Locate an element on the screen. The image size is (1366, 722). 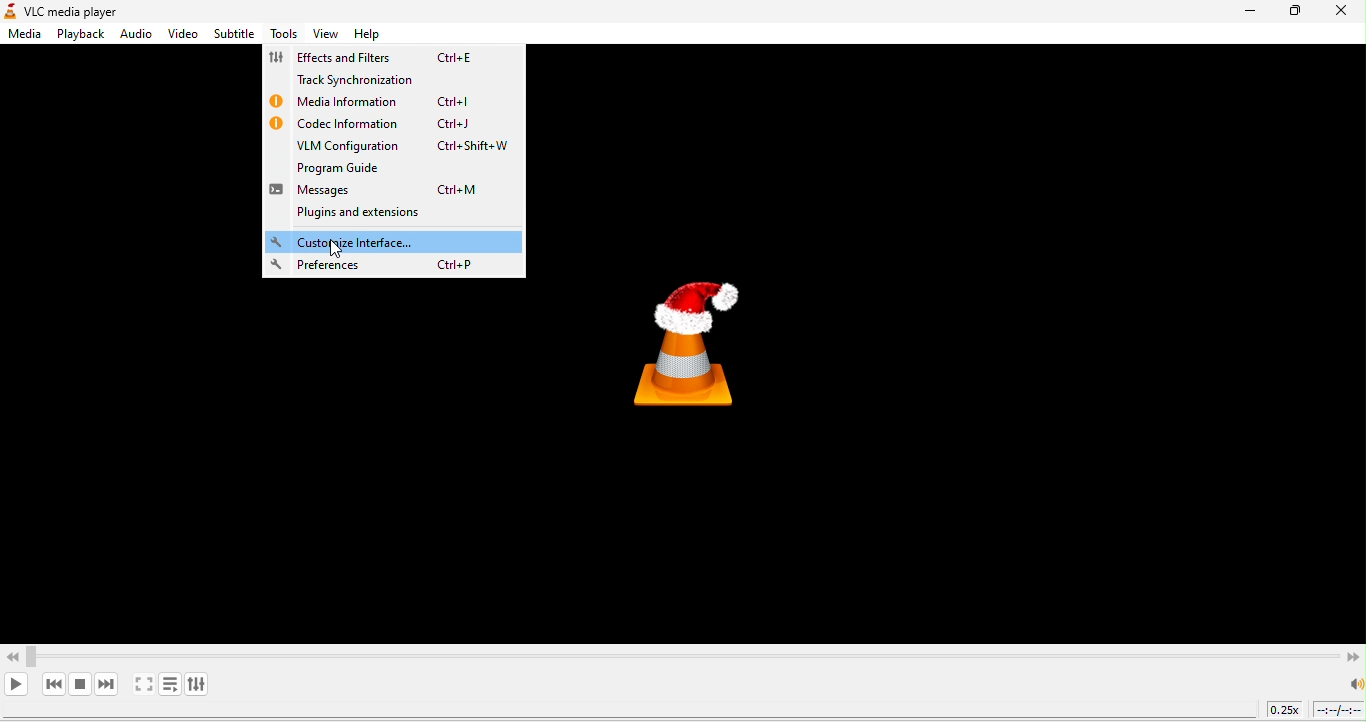
tools is located at coordinates (283, 36).